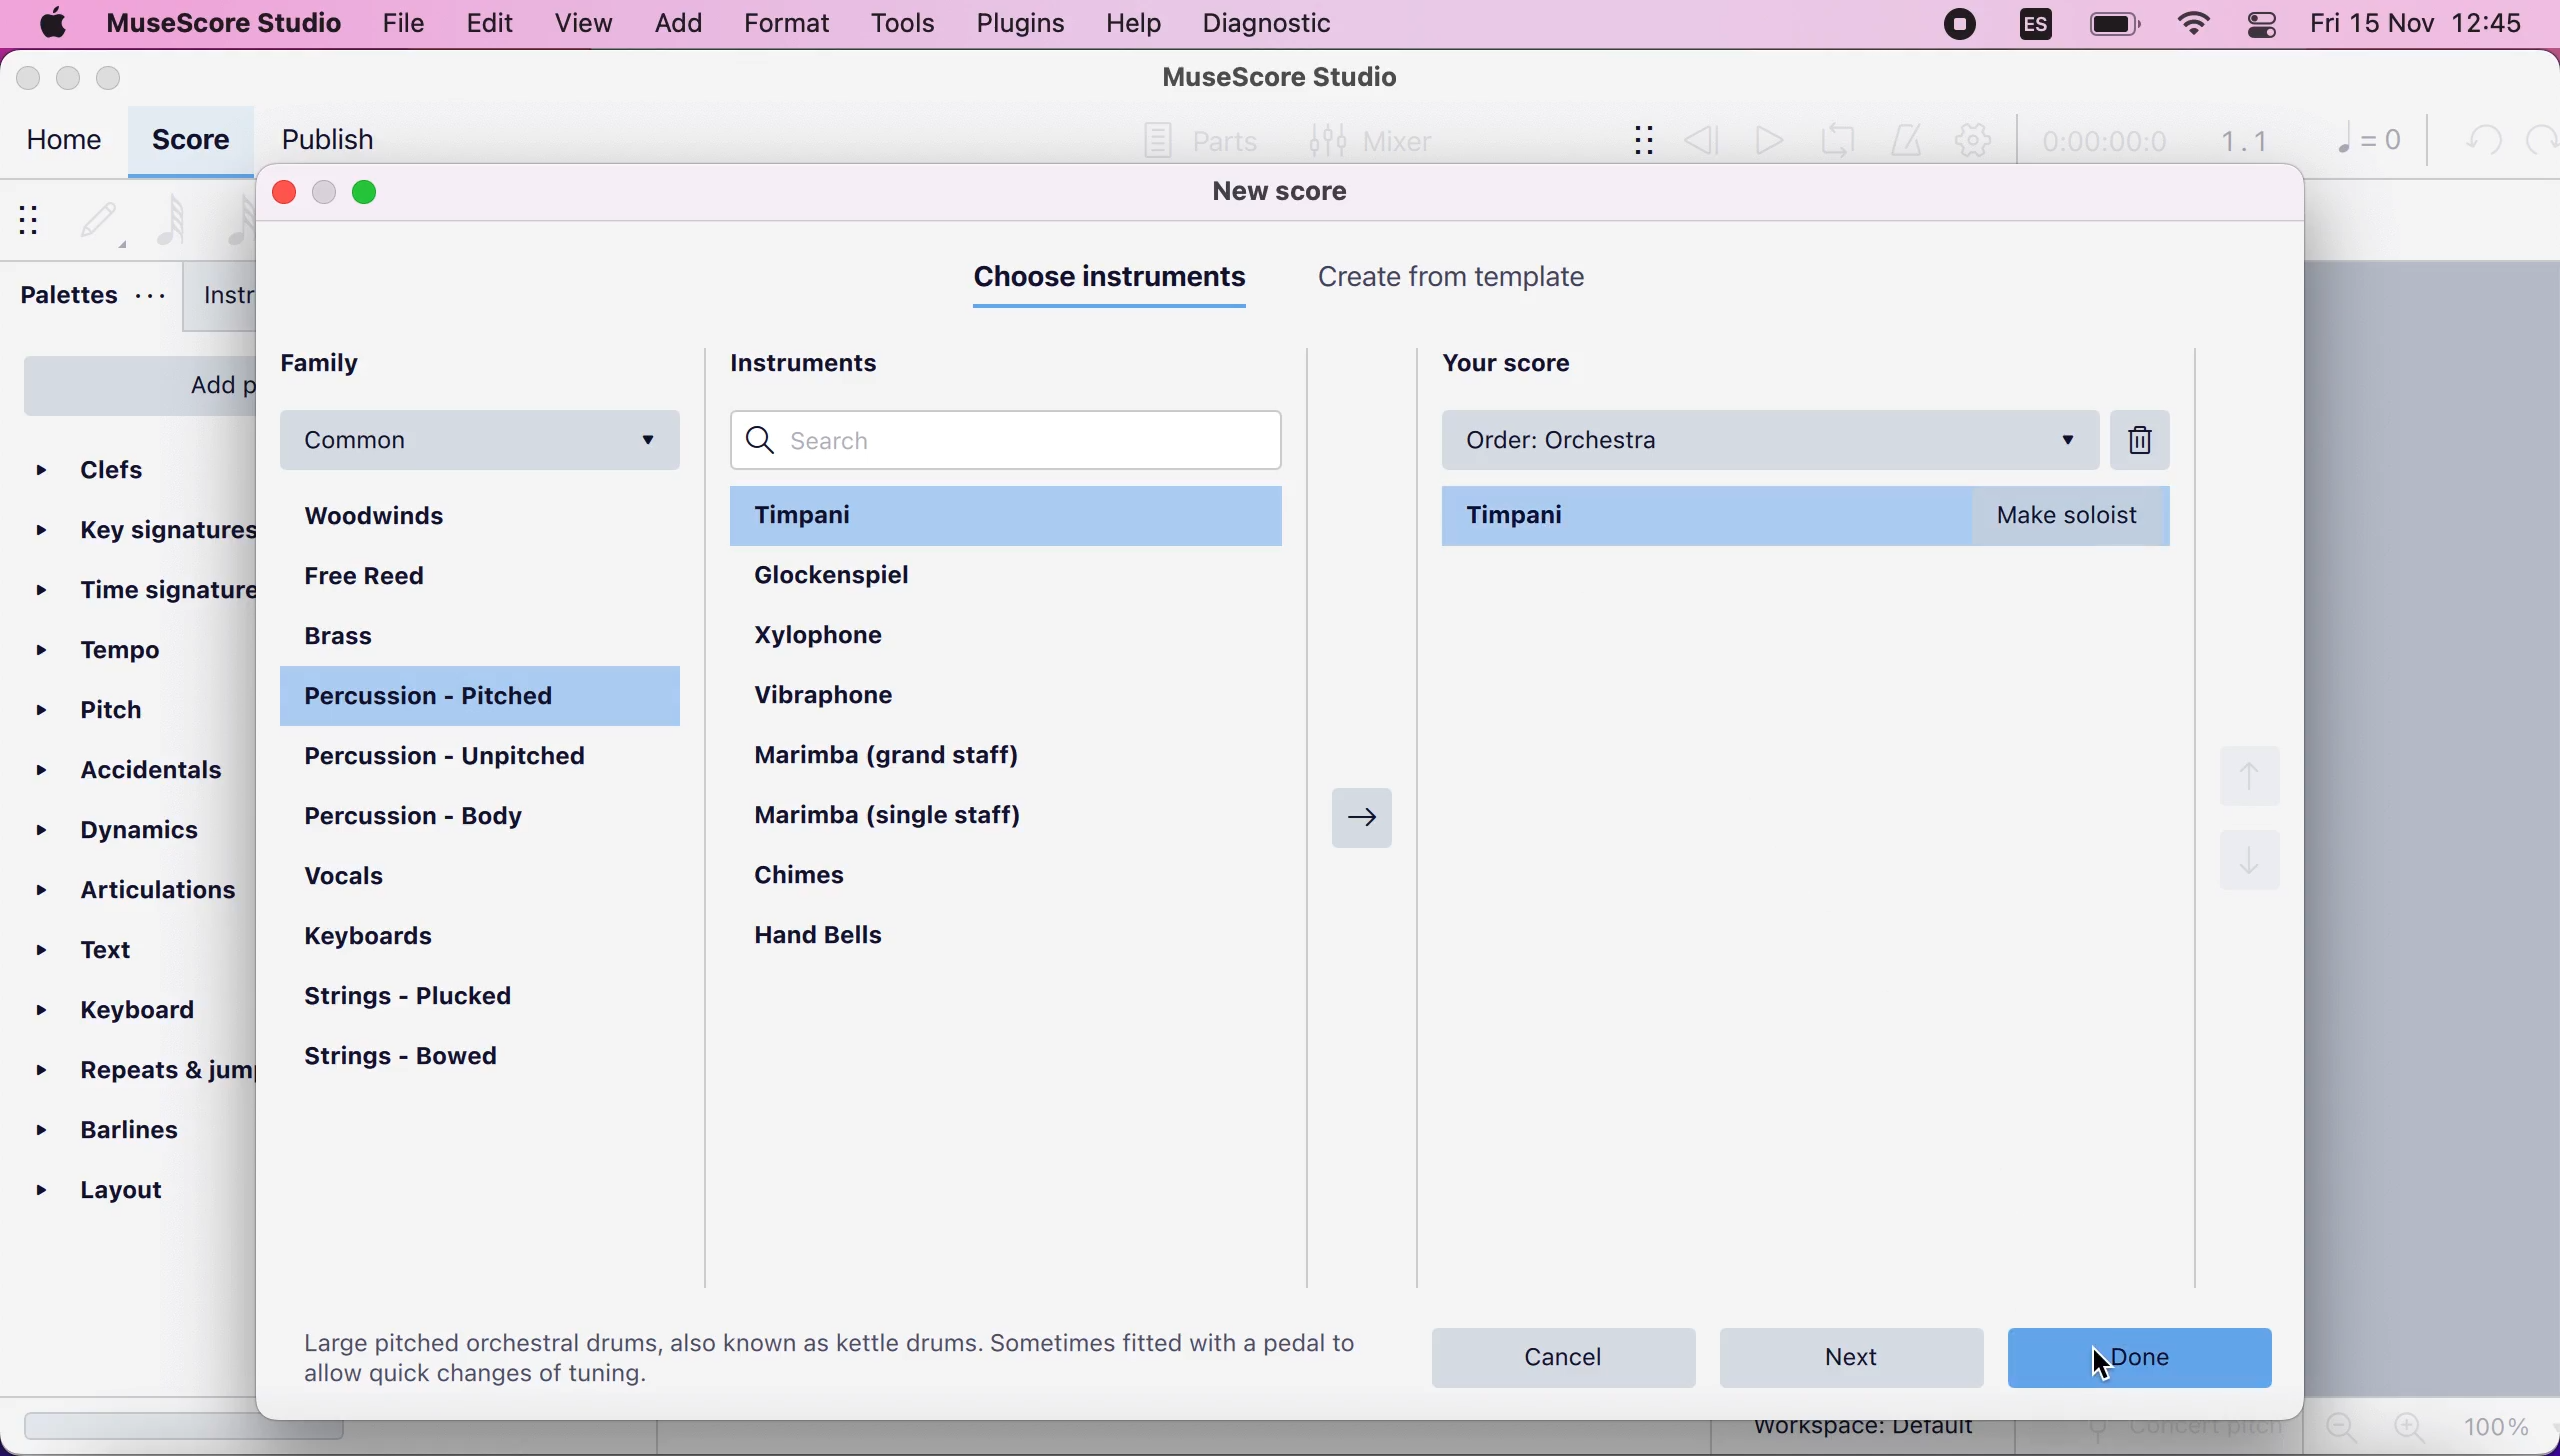  I want to click on strings - plucked, so click(424, 998).